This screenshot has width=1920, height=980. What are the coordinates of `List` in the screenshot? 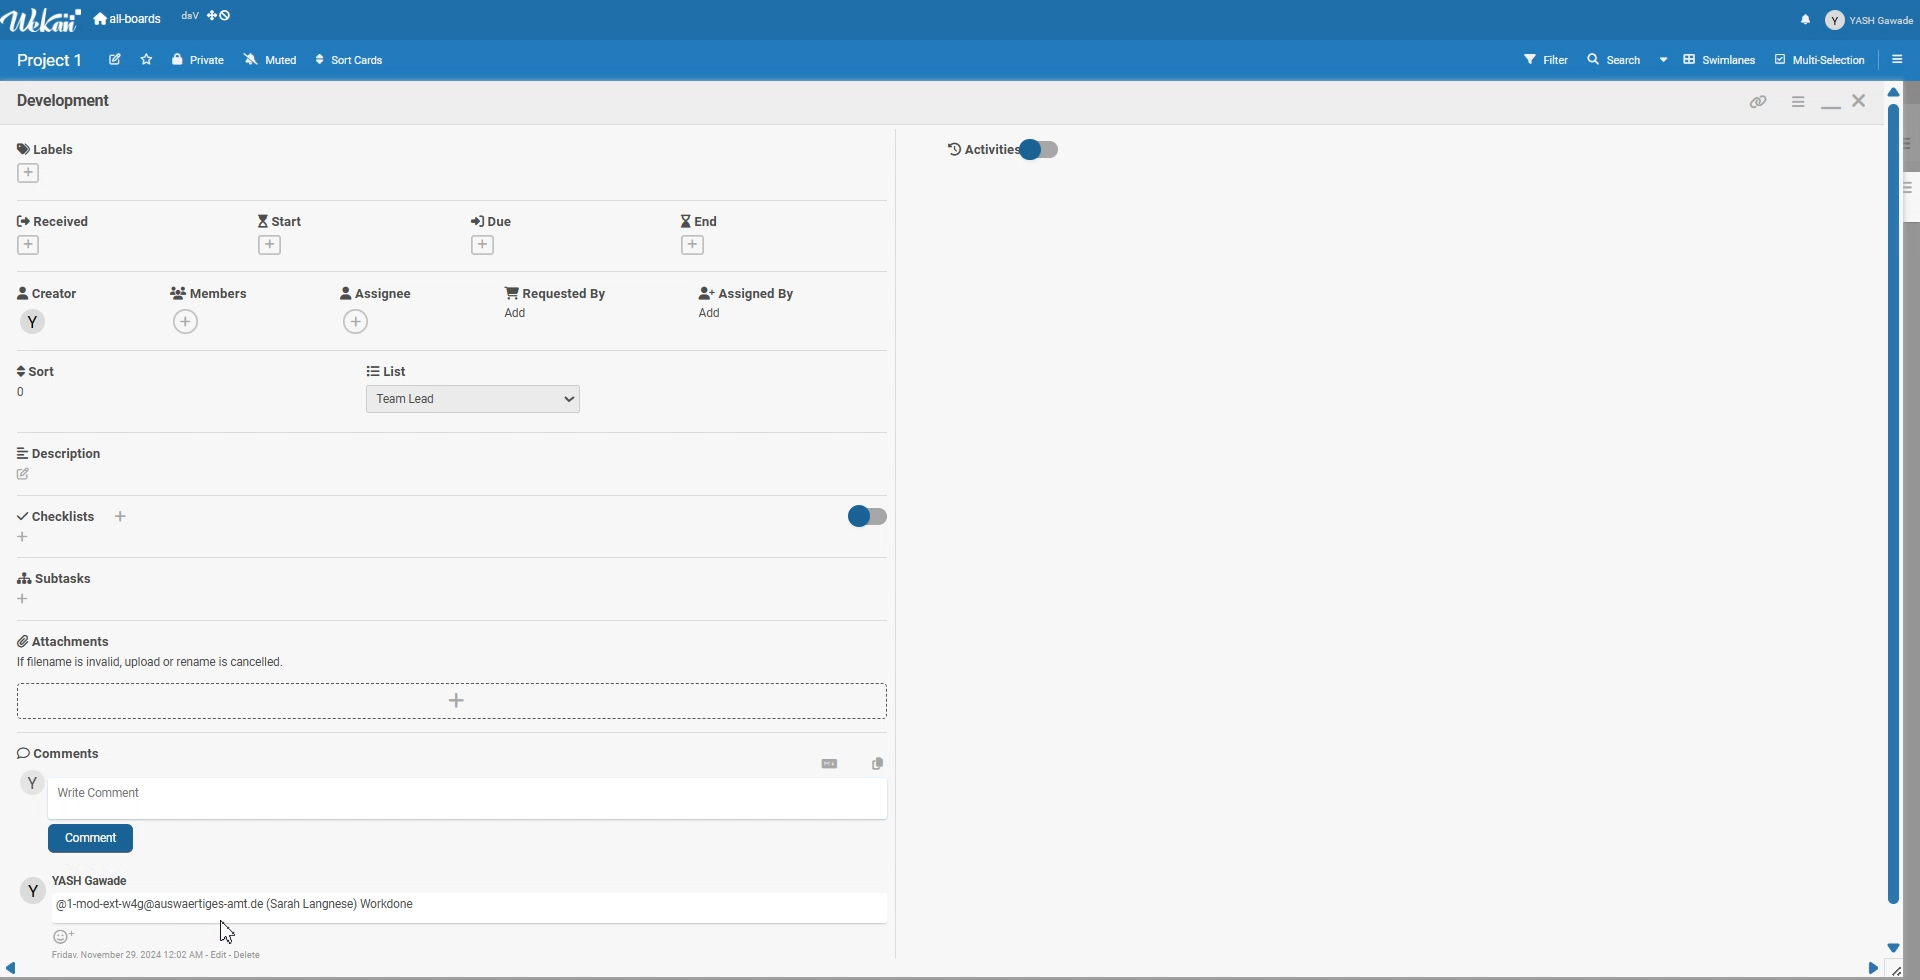 It's located at (386, 370).